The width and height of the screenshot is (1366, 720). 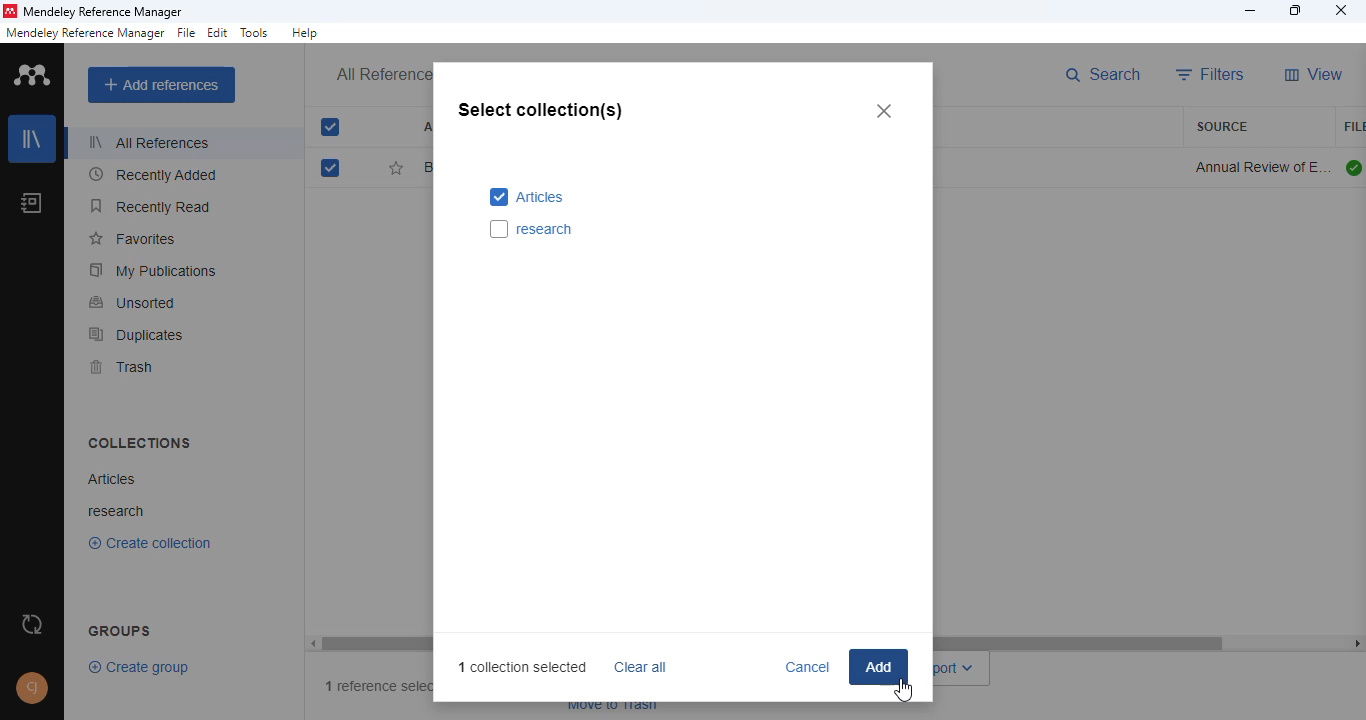 What do you see at coordinates (880, 667) in the screenshot?
I see `add` at bounding box center [880, 667].